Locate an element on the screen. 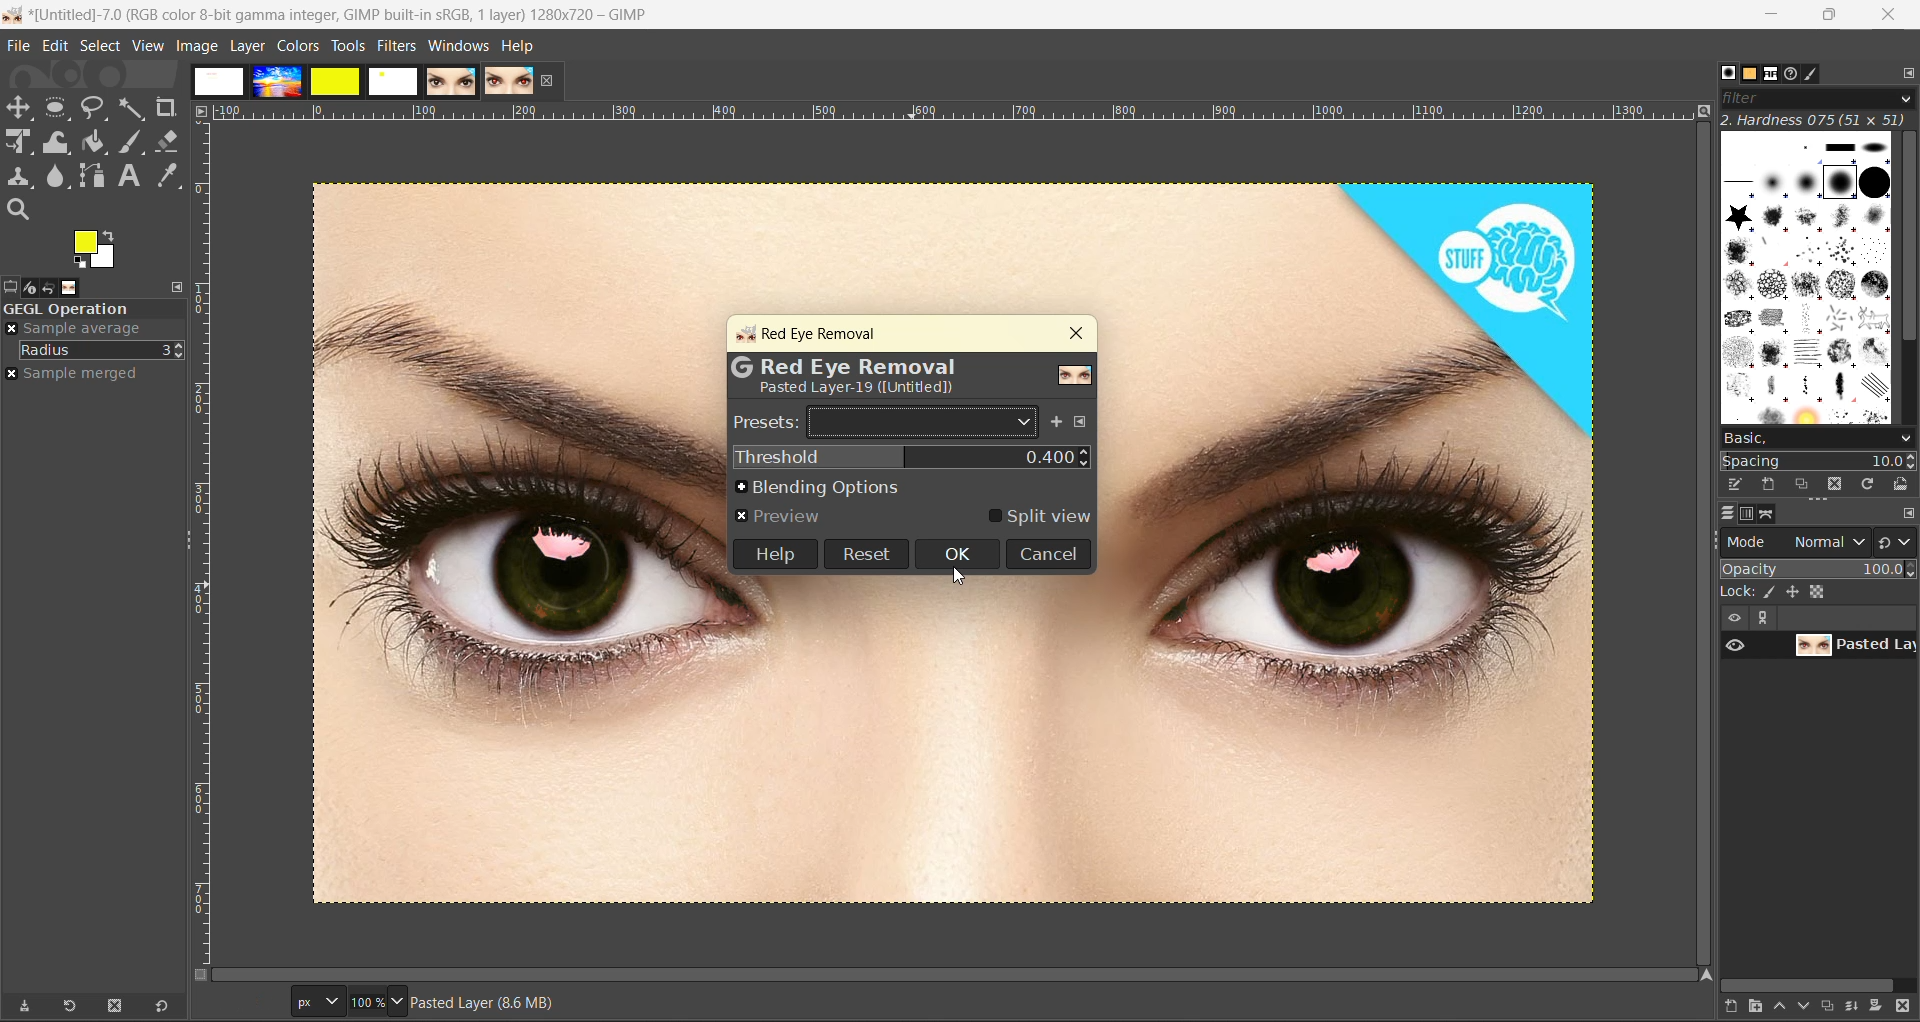  tools is located at coordinates (347, 47).